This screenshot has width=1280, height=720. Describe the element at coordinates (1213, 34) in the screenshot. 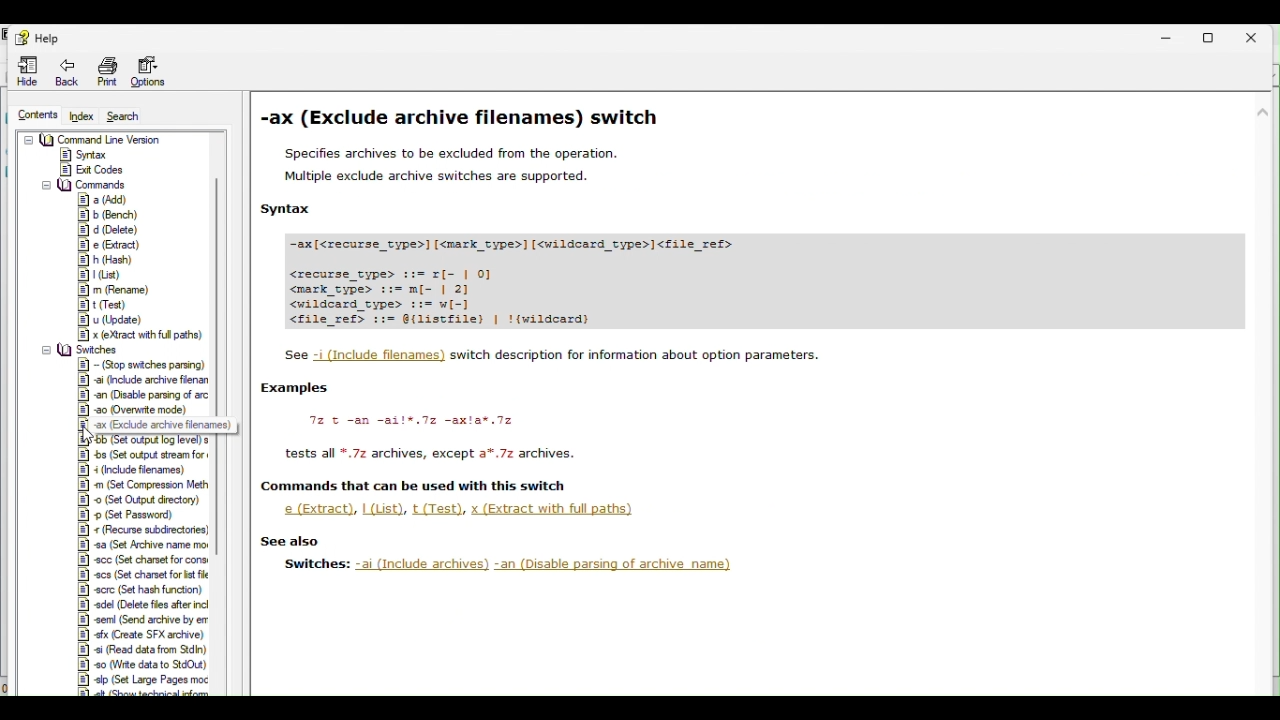

I see `Restore` at that location.